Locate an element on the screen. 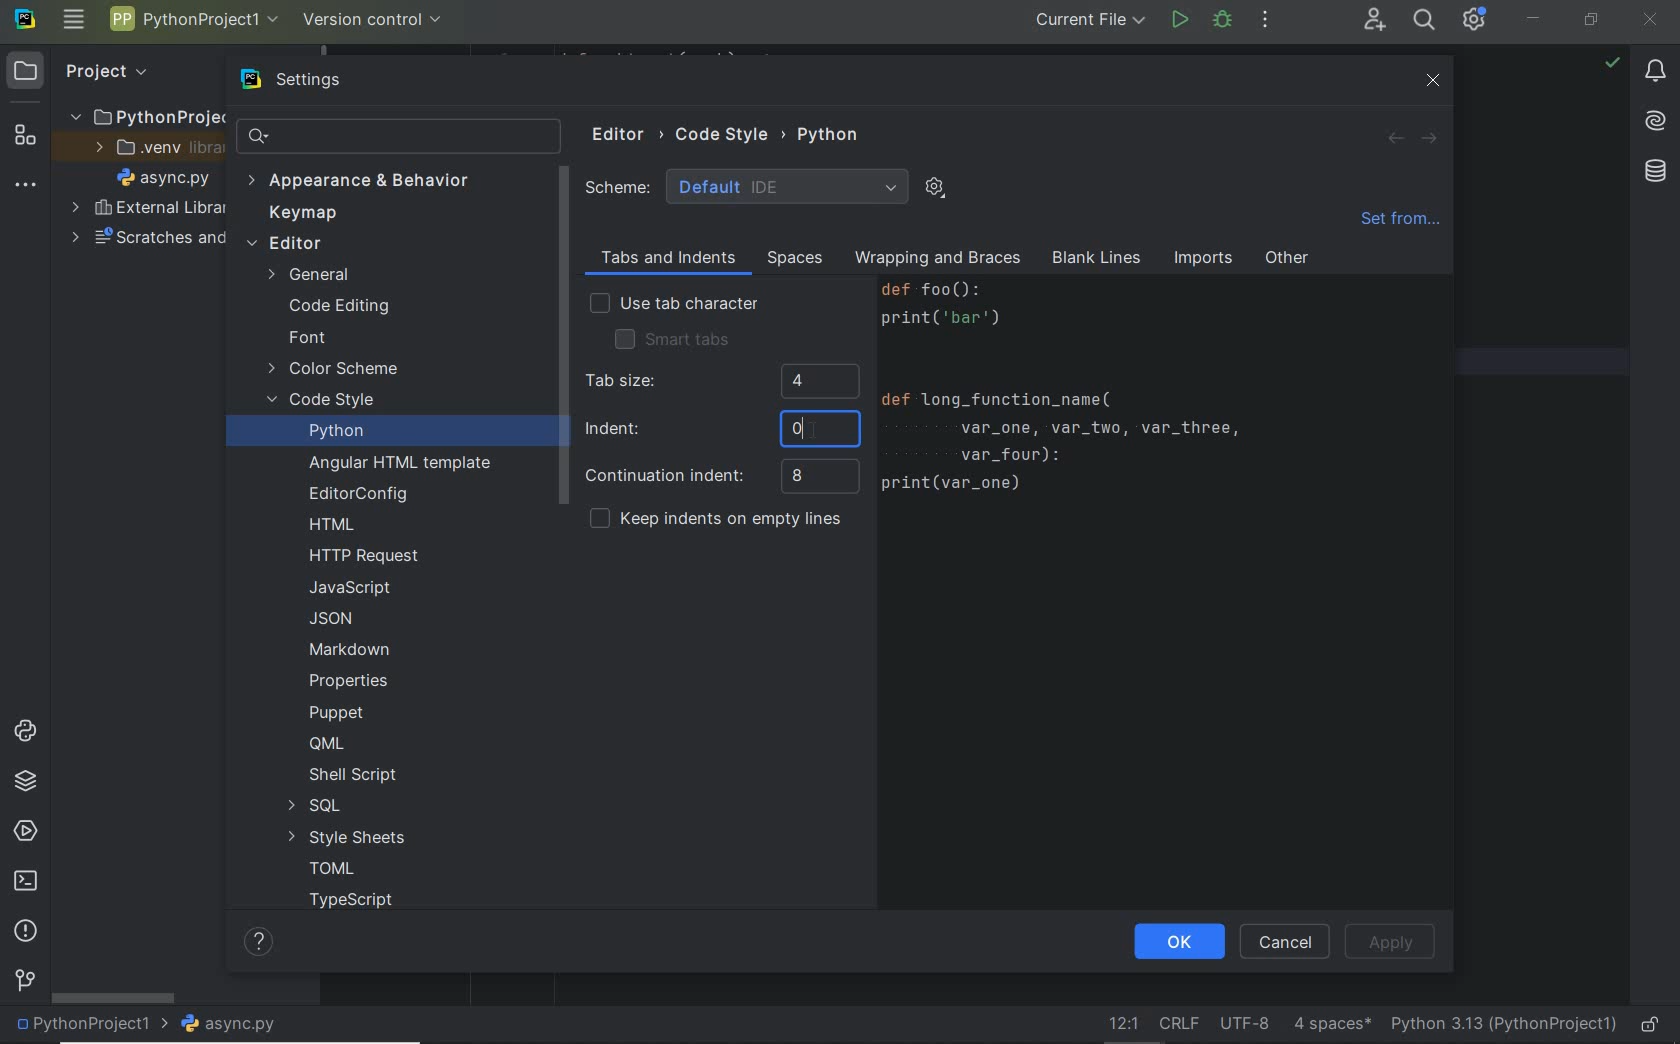 This screenshot has height=1044, width=1680. services is located at coordinates (24, 829).